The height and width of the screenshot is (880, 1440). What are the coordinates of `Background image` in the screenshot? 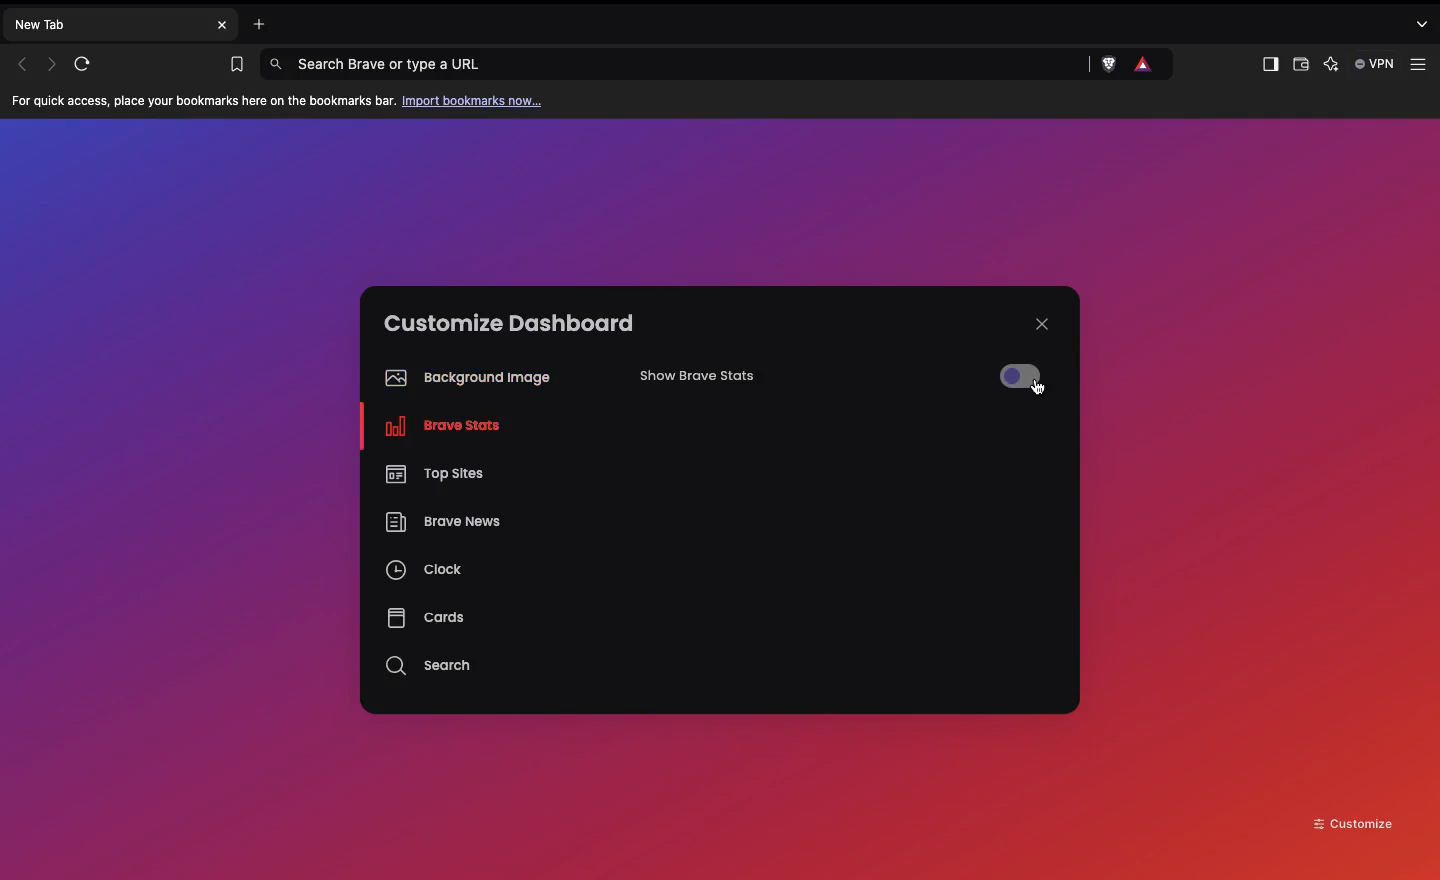 It's located at (463, 378).